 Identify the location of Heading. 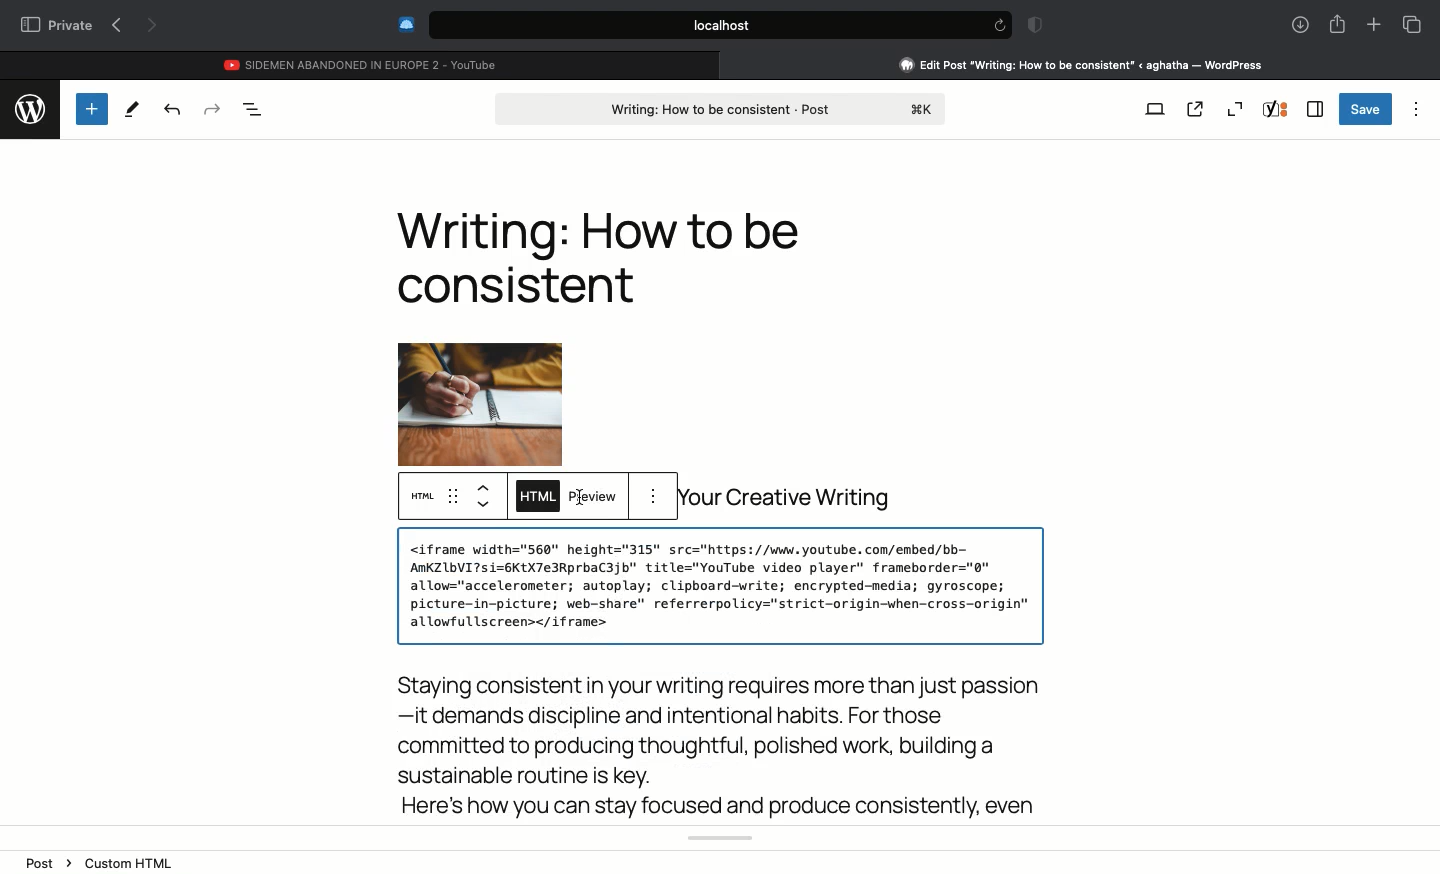
(598, 257).